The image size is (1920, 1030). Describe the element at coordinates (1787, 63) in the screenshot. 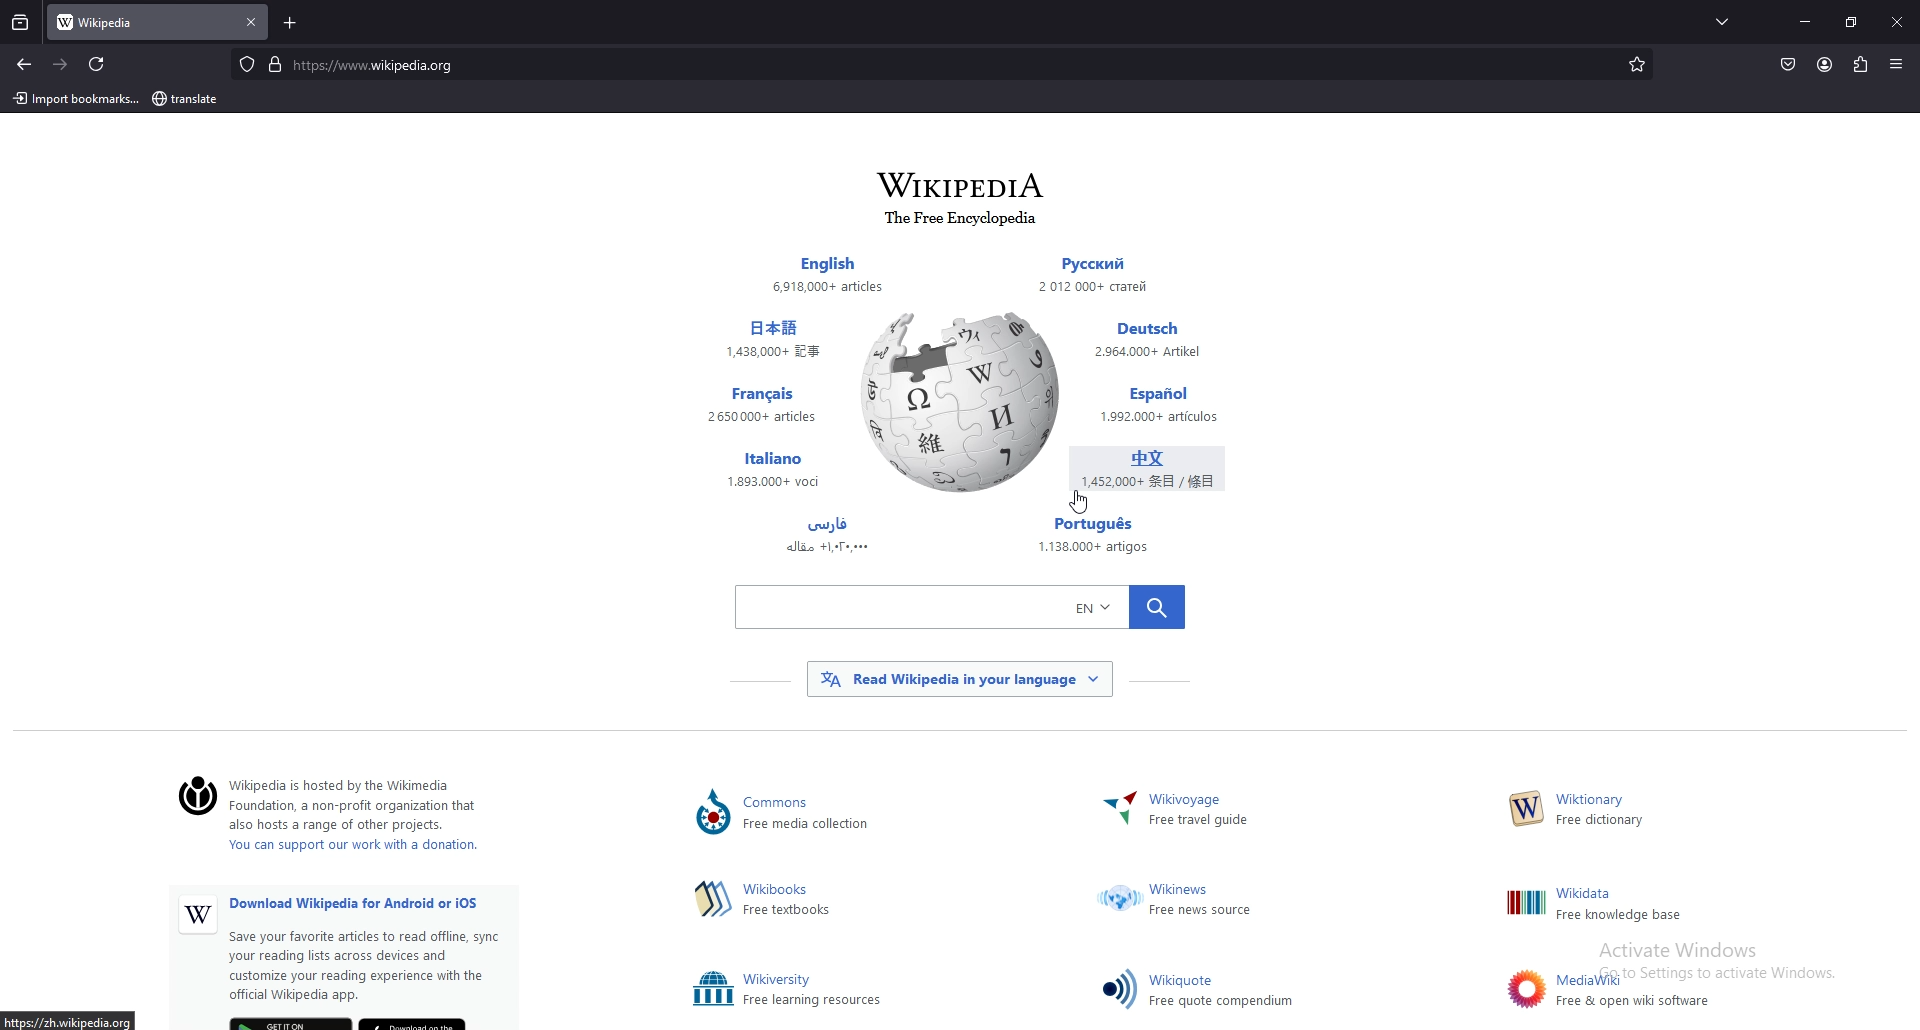

I see `save to pocket` at that location.